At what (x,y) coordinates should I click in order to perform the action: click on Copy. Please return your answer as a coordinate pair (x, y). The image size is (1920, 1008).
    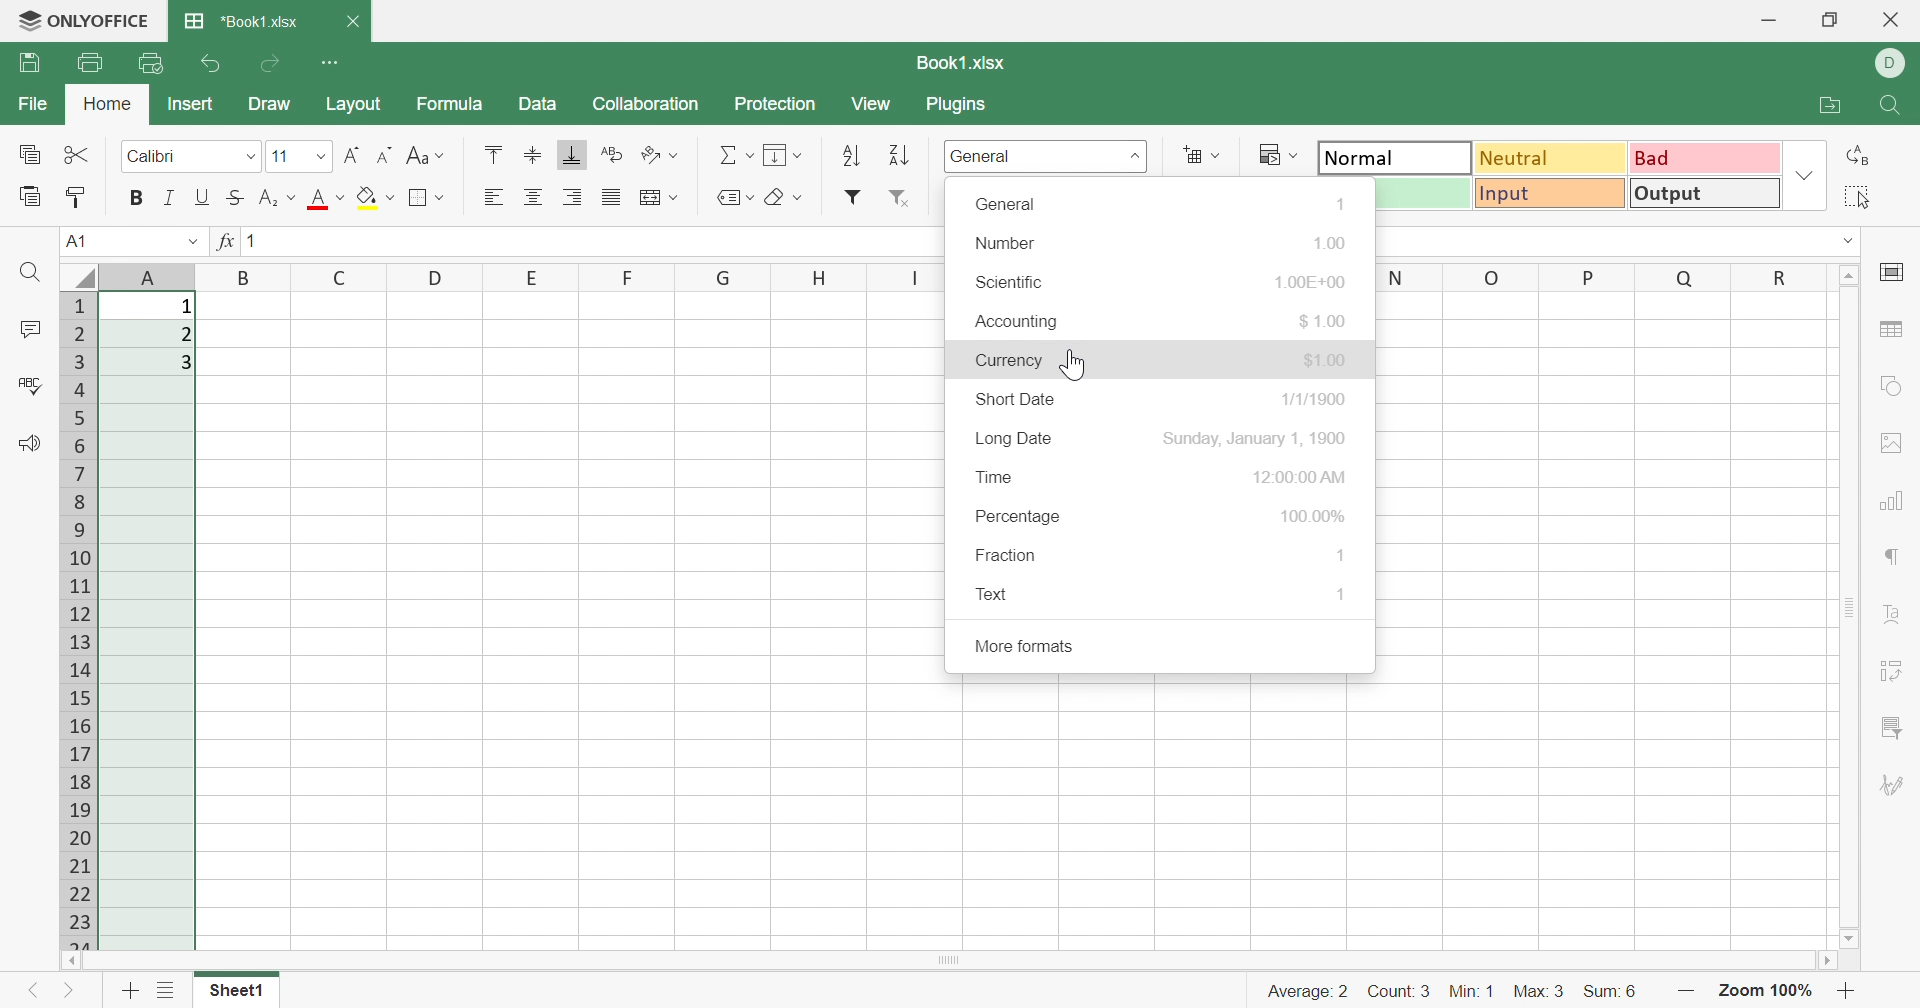
    Looking at the image, I should click on (30, 156).